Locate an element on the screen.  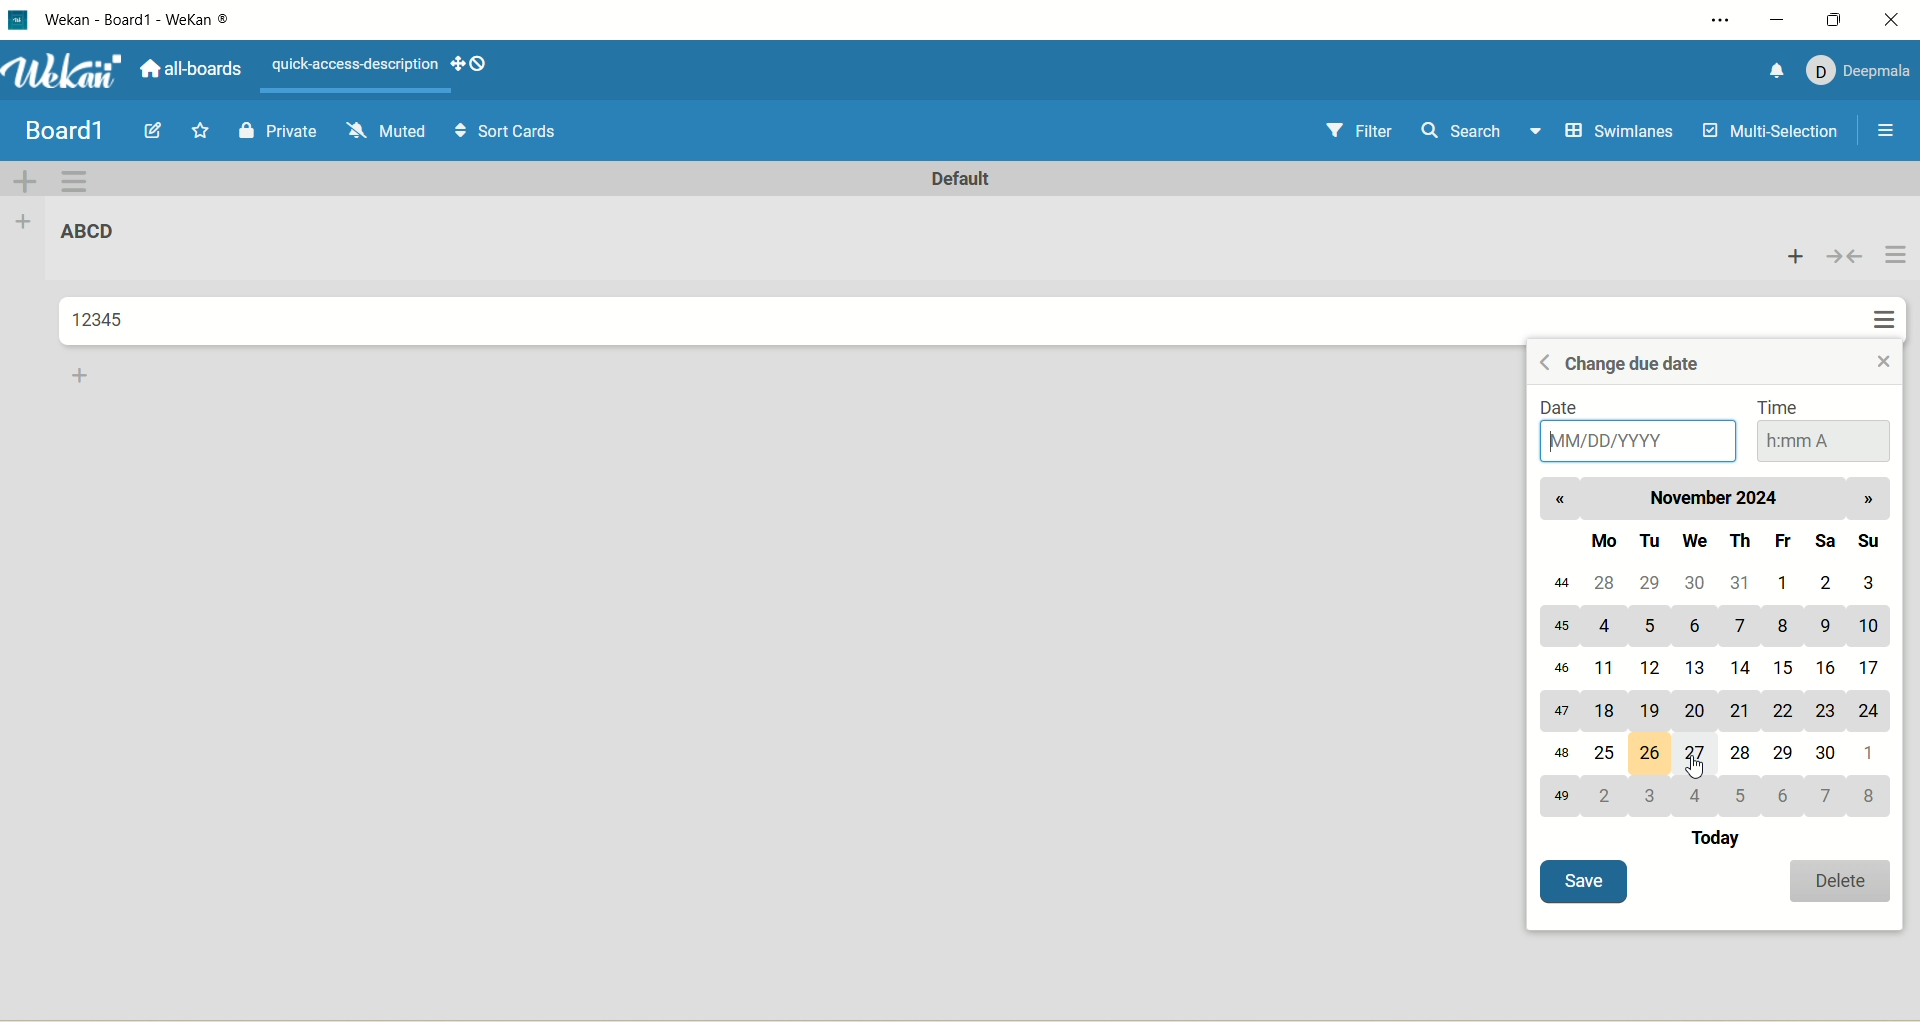
swimlane action is located at coordinates (75, 182).